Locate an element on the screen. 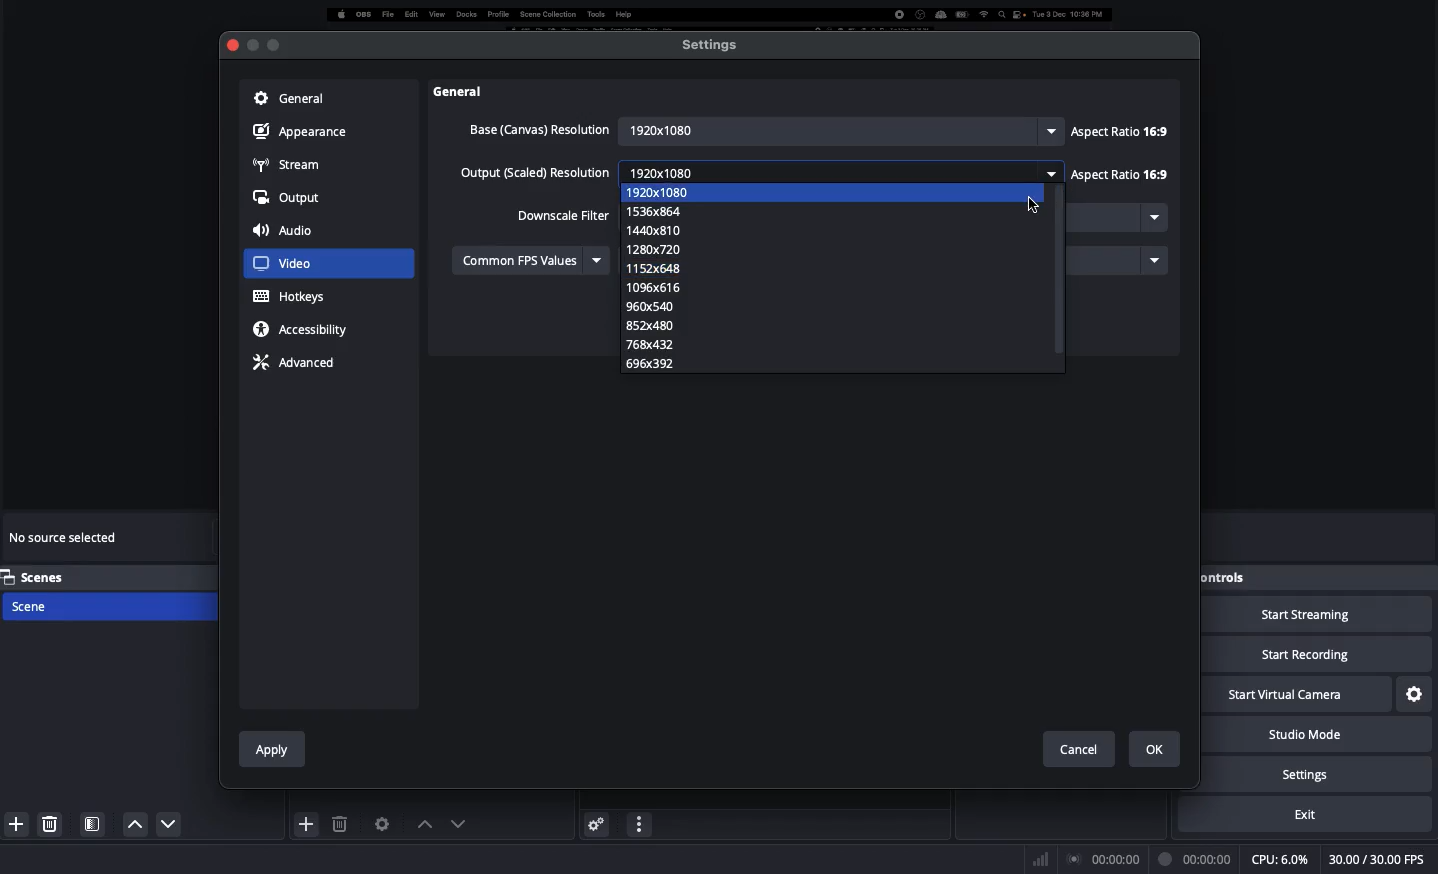 The image size is (1438, 874). + 1536x864 is located at coordinates (671, 210).